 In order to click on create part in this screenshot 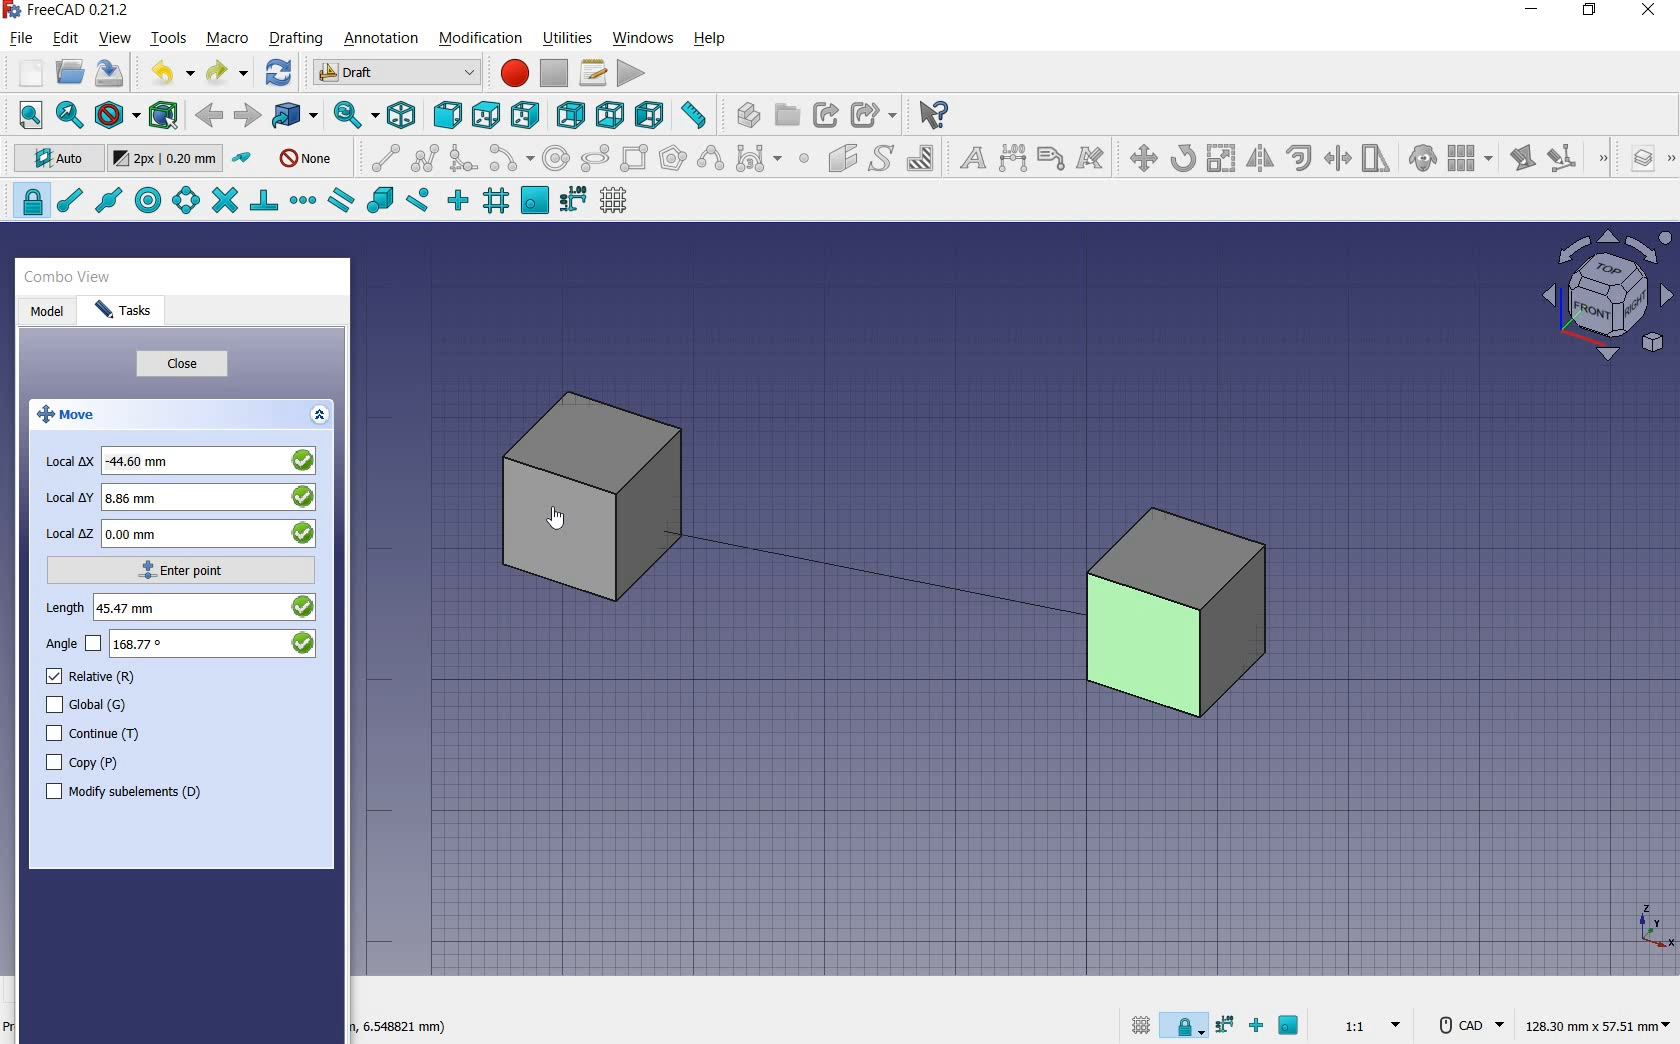, I will do `click(743, 114)`.